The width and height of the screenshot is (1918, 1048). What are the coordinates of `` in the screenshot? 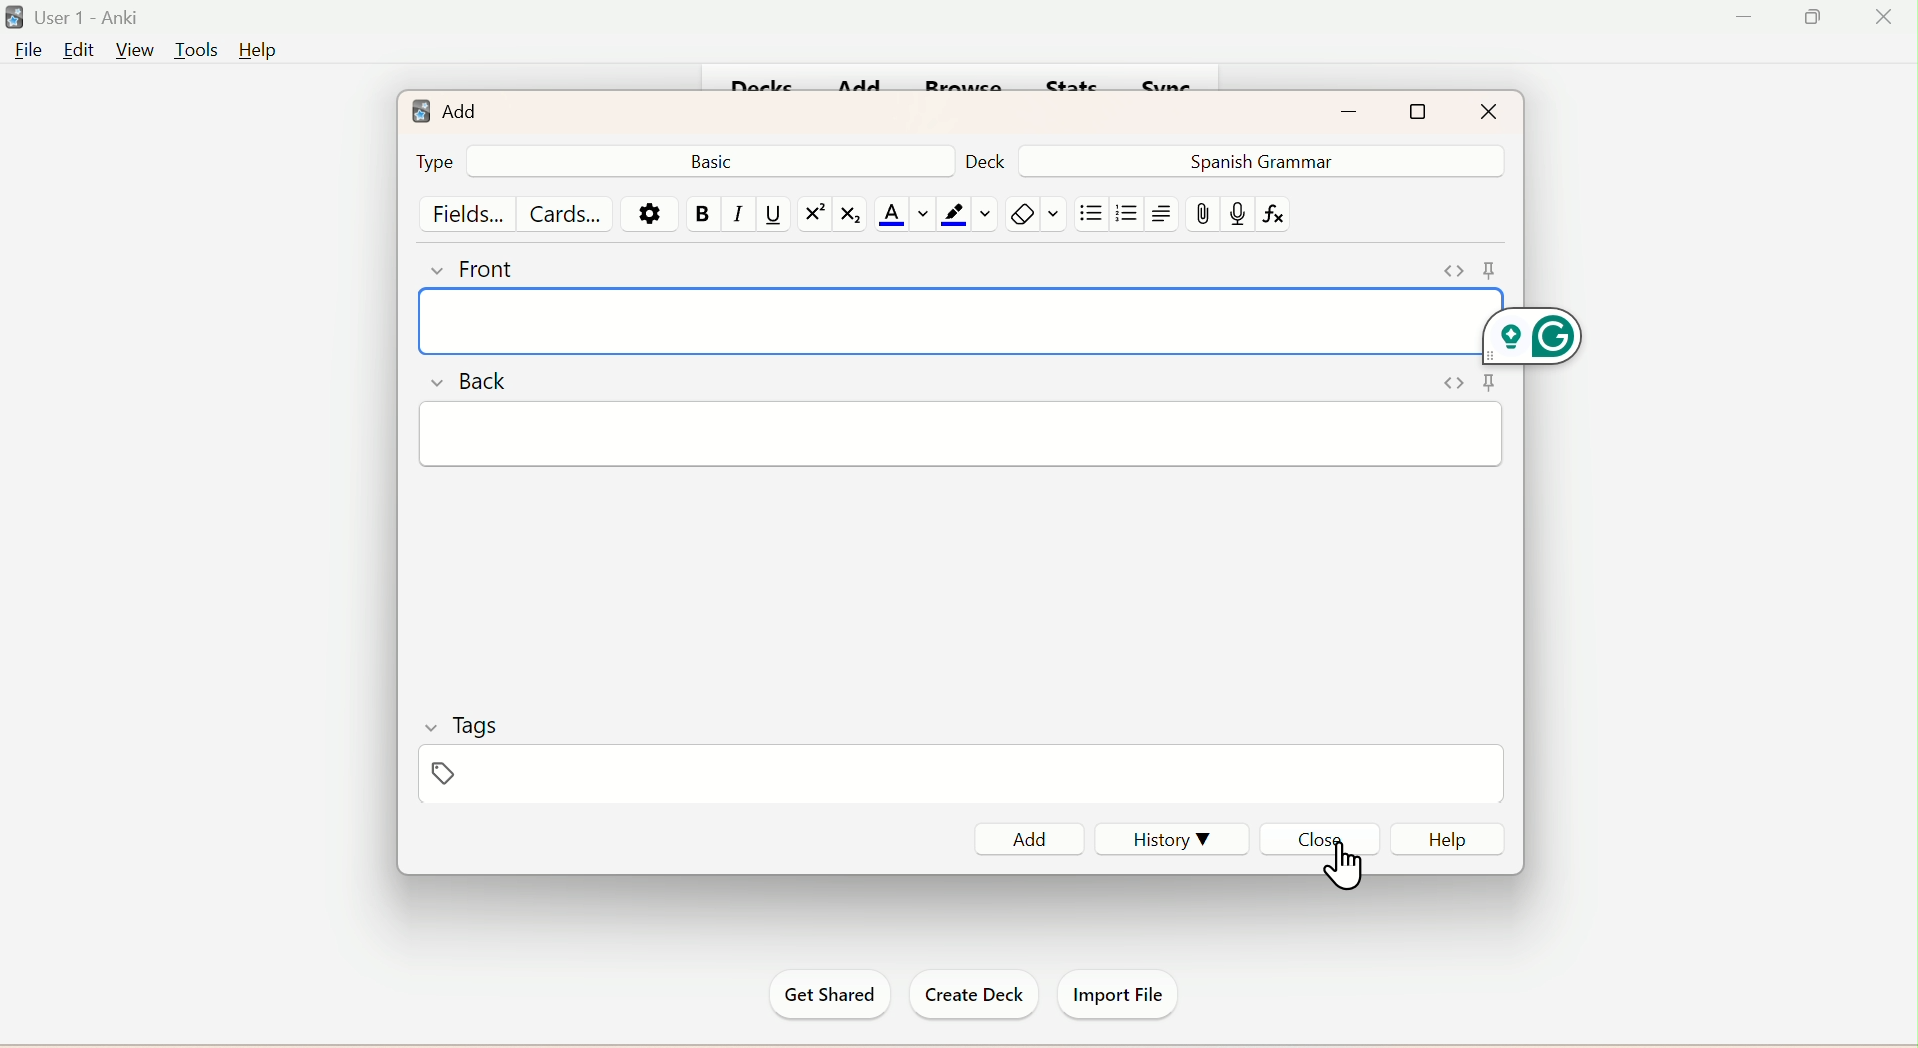 It's located at (467, 381).